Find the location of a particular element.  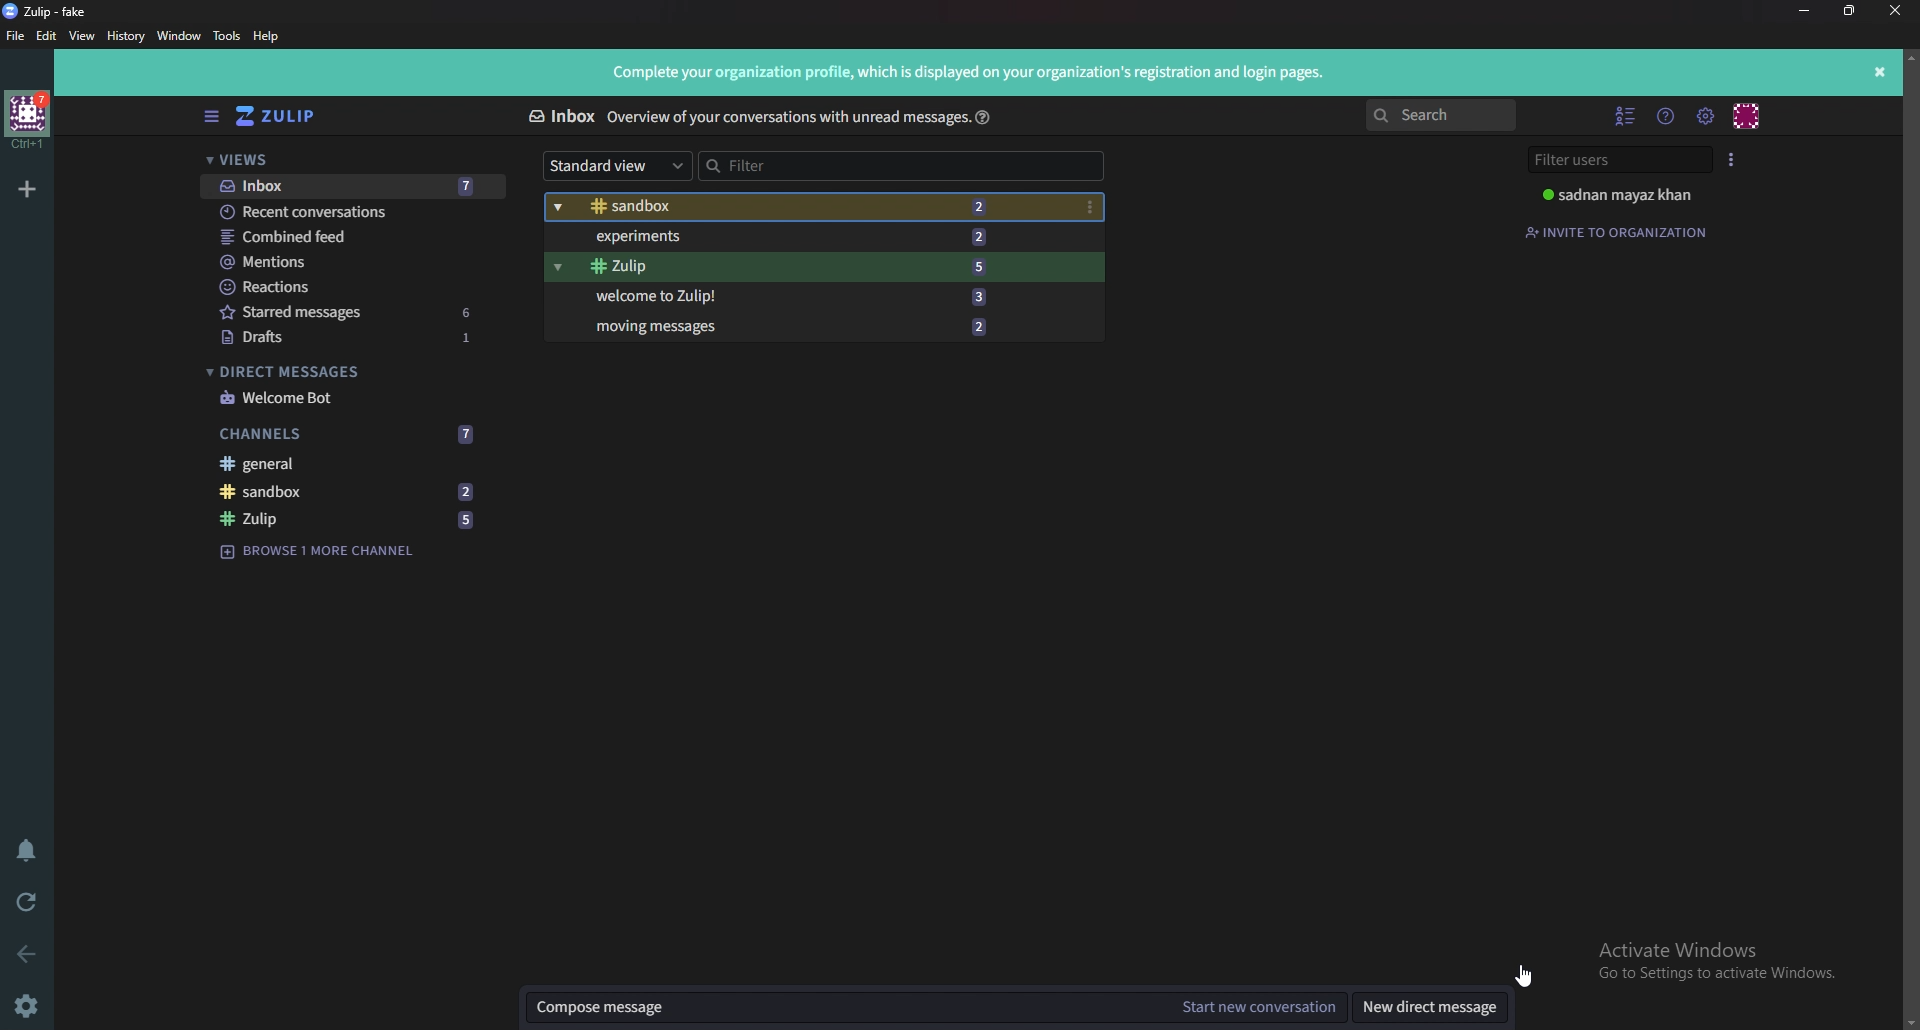

Tools is located at coordinates (227, 35).